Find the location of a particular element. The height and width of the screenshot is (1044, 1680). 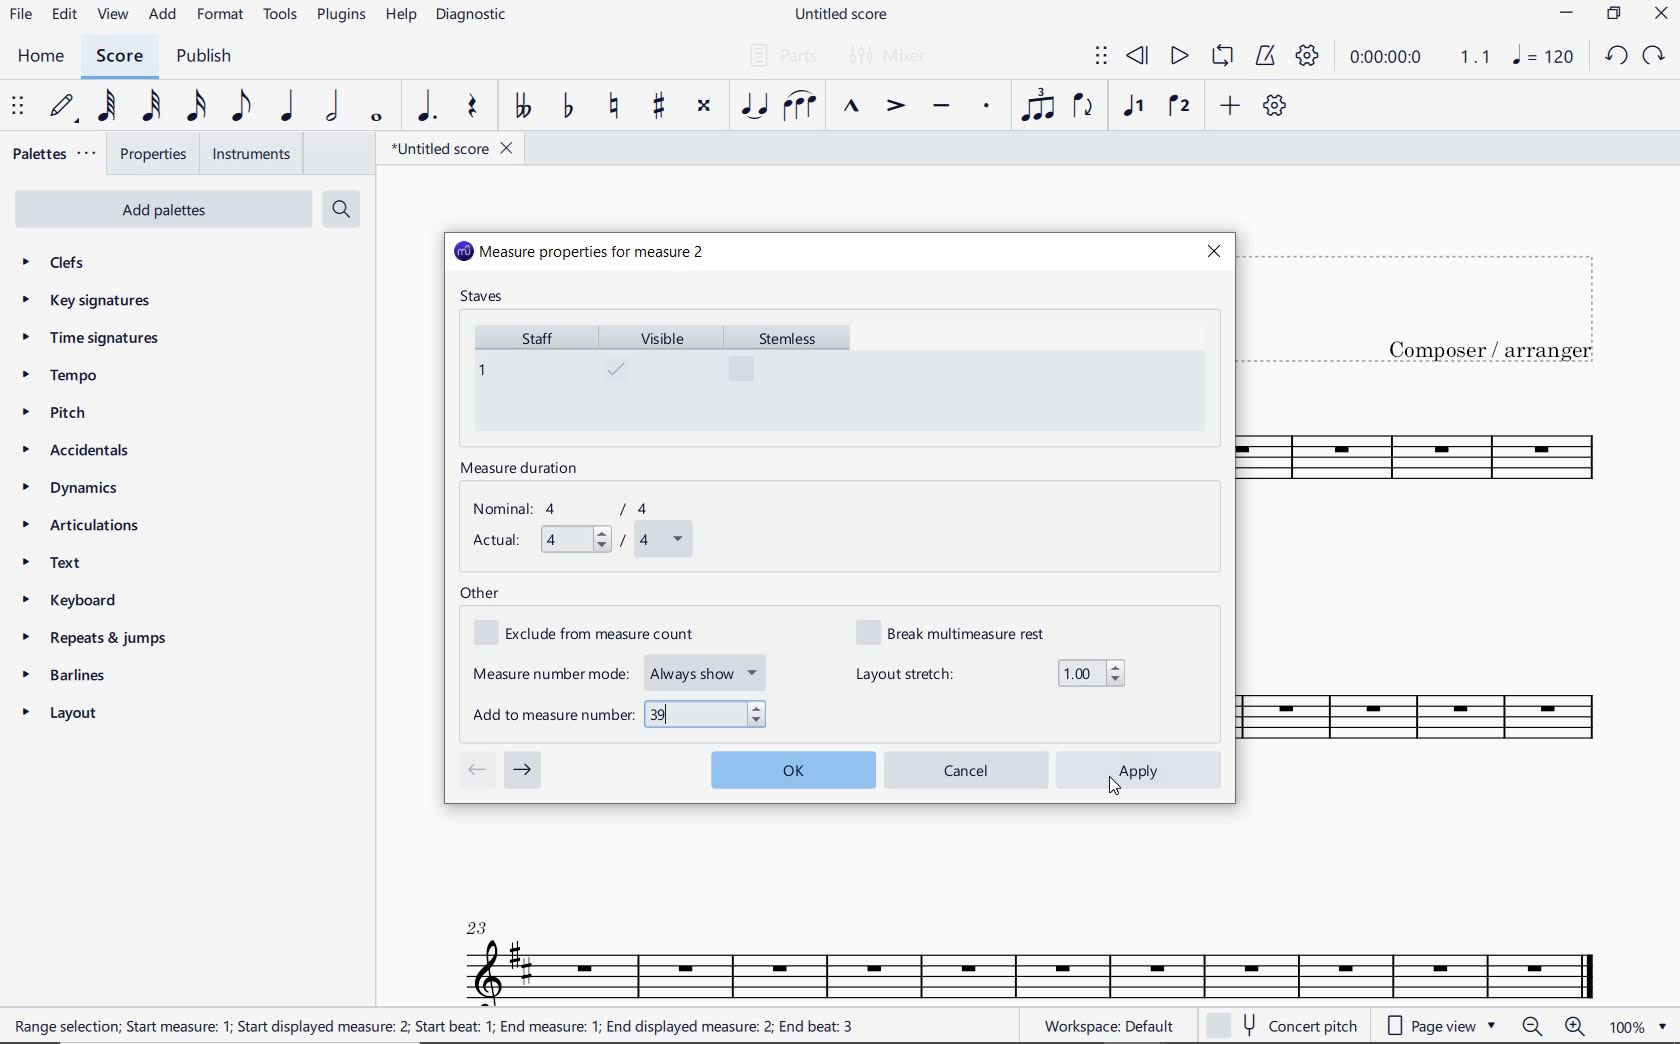

MARCATO is located at coordinates (849, 108).